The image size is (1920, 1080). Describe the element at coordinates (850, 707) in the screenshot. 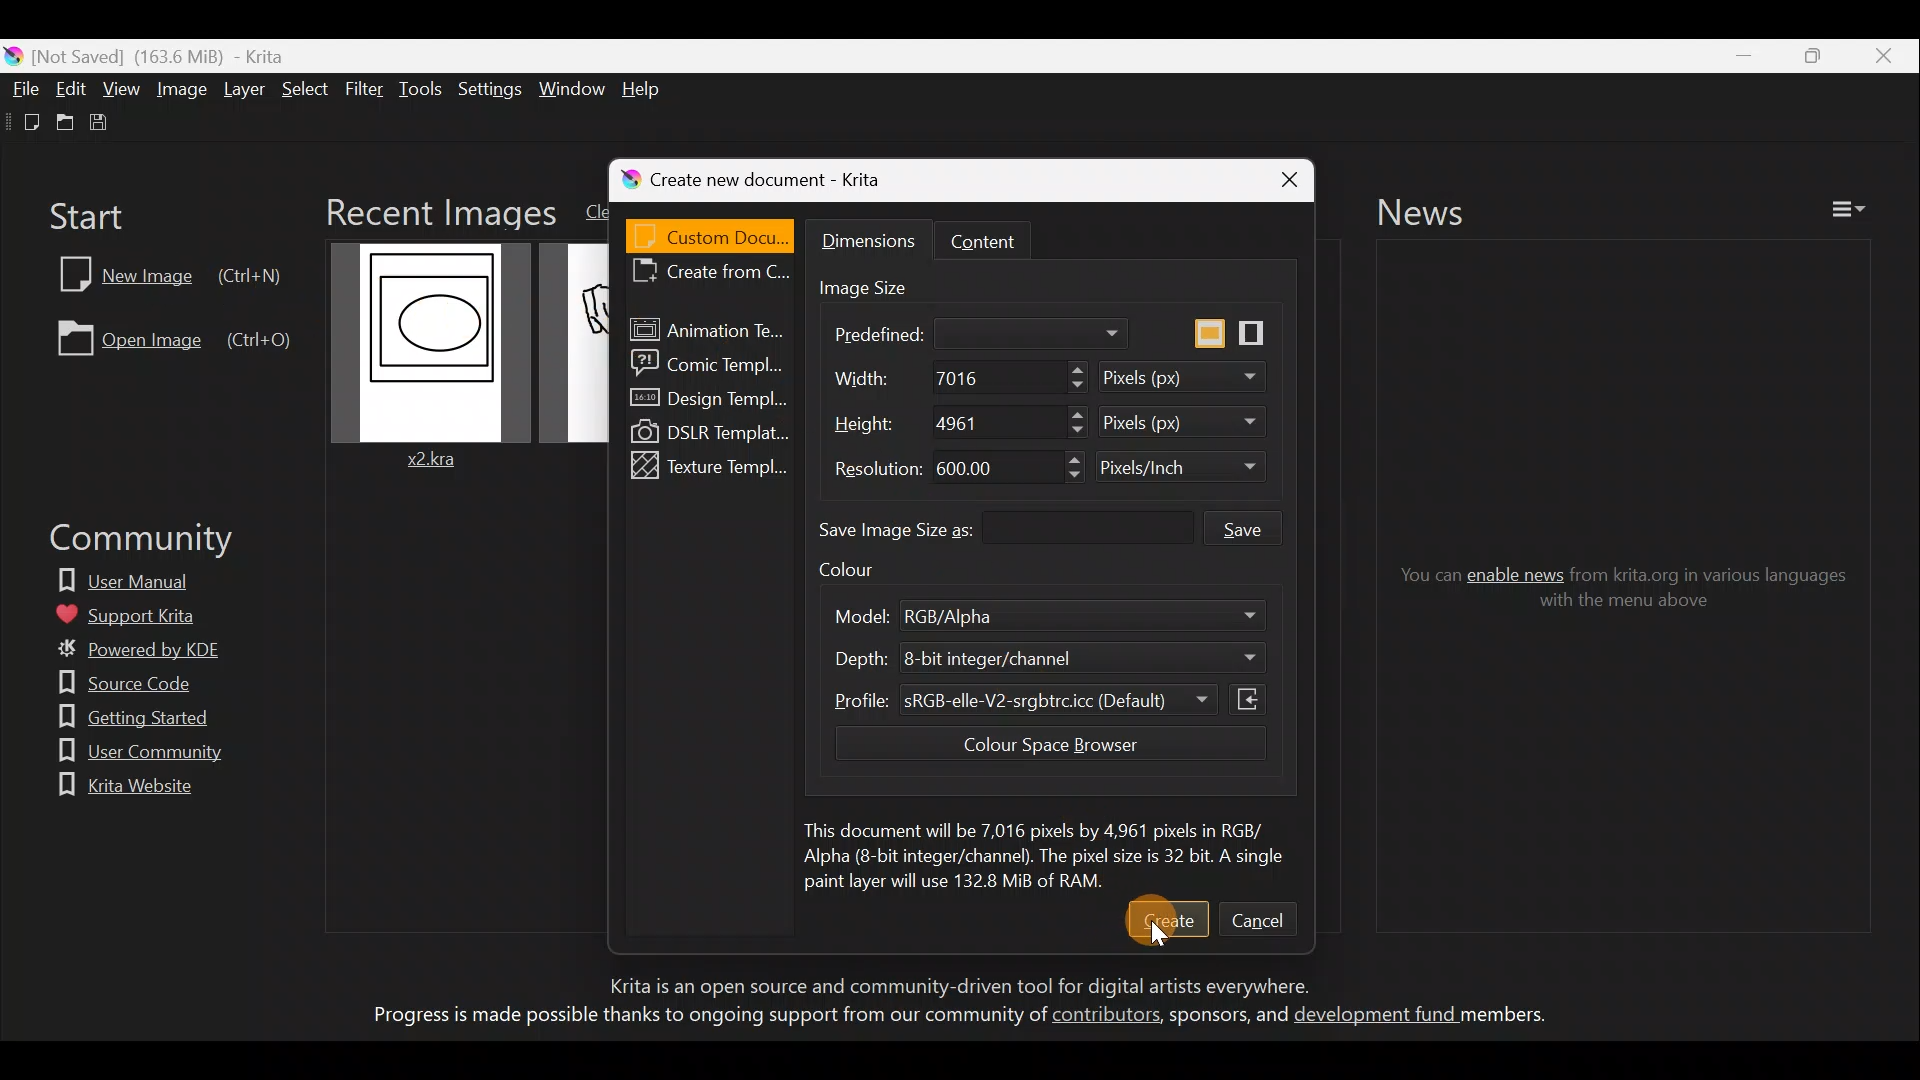

I see `Profile:` at that location.